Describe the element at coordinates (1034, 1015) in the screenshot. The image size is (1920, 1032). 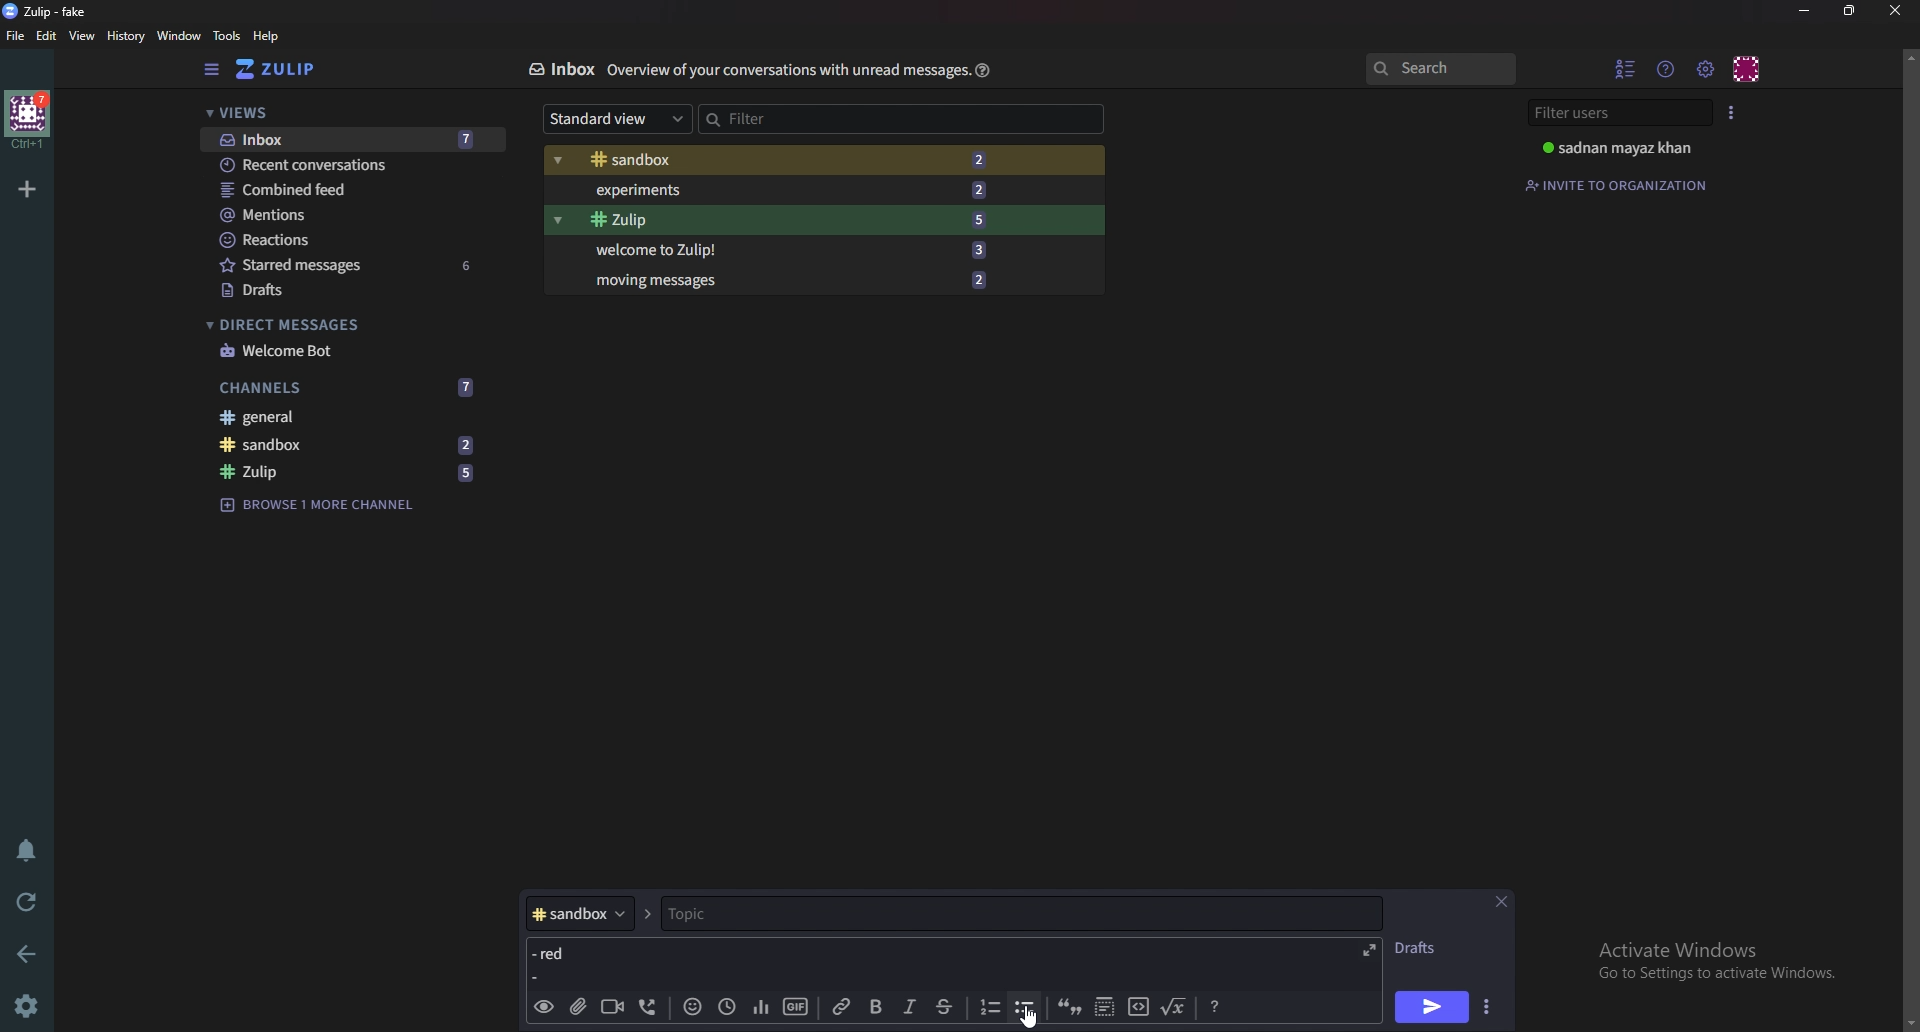
I see `Cursor` at that location.